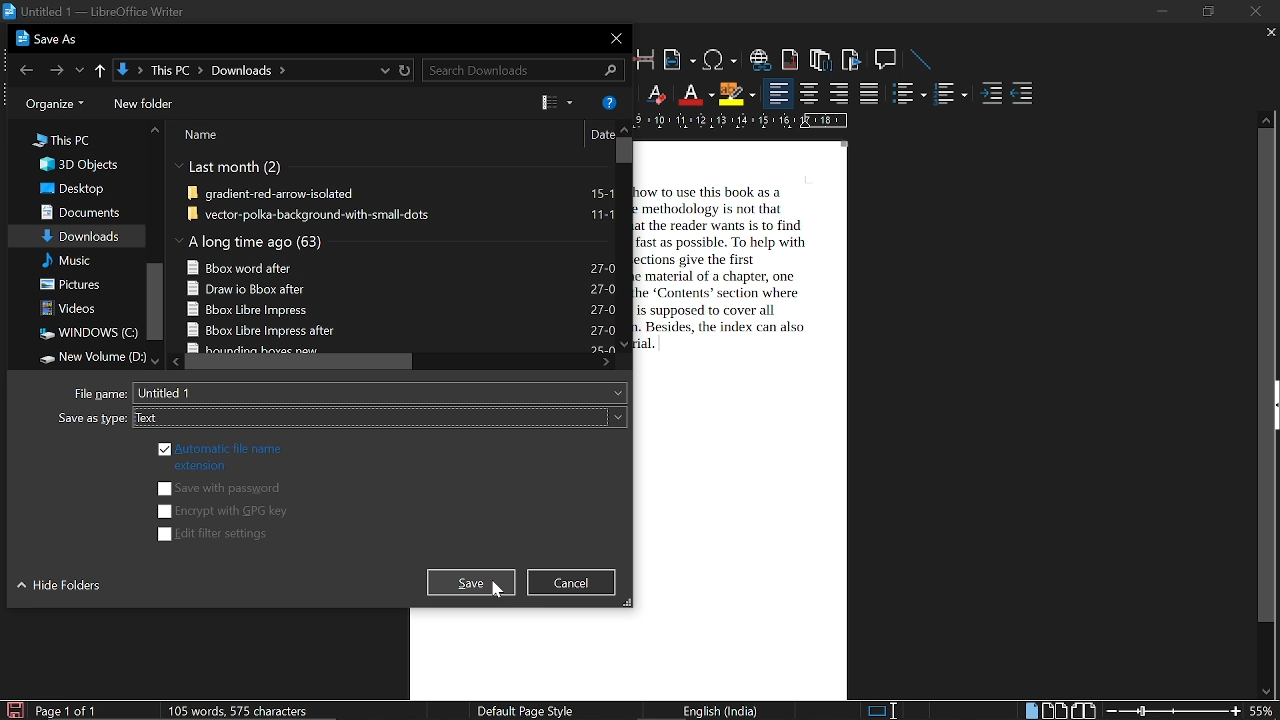 This screenshot has width=1280, height=720. What do you see at coordinates (69, 308) in the screenshot?
I see `Videos` at bounding box center [69, 308].